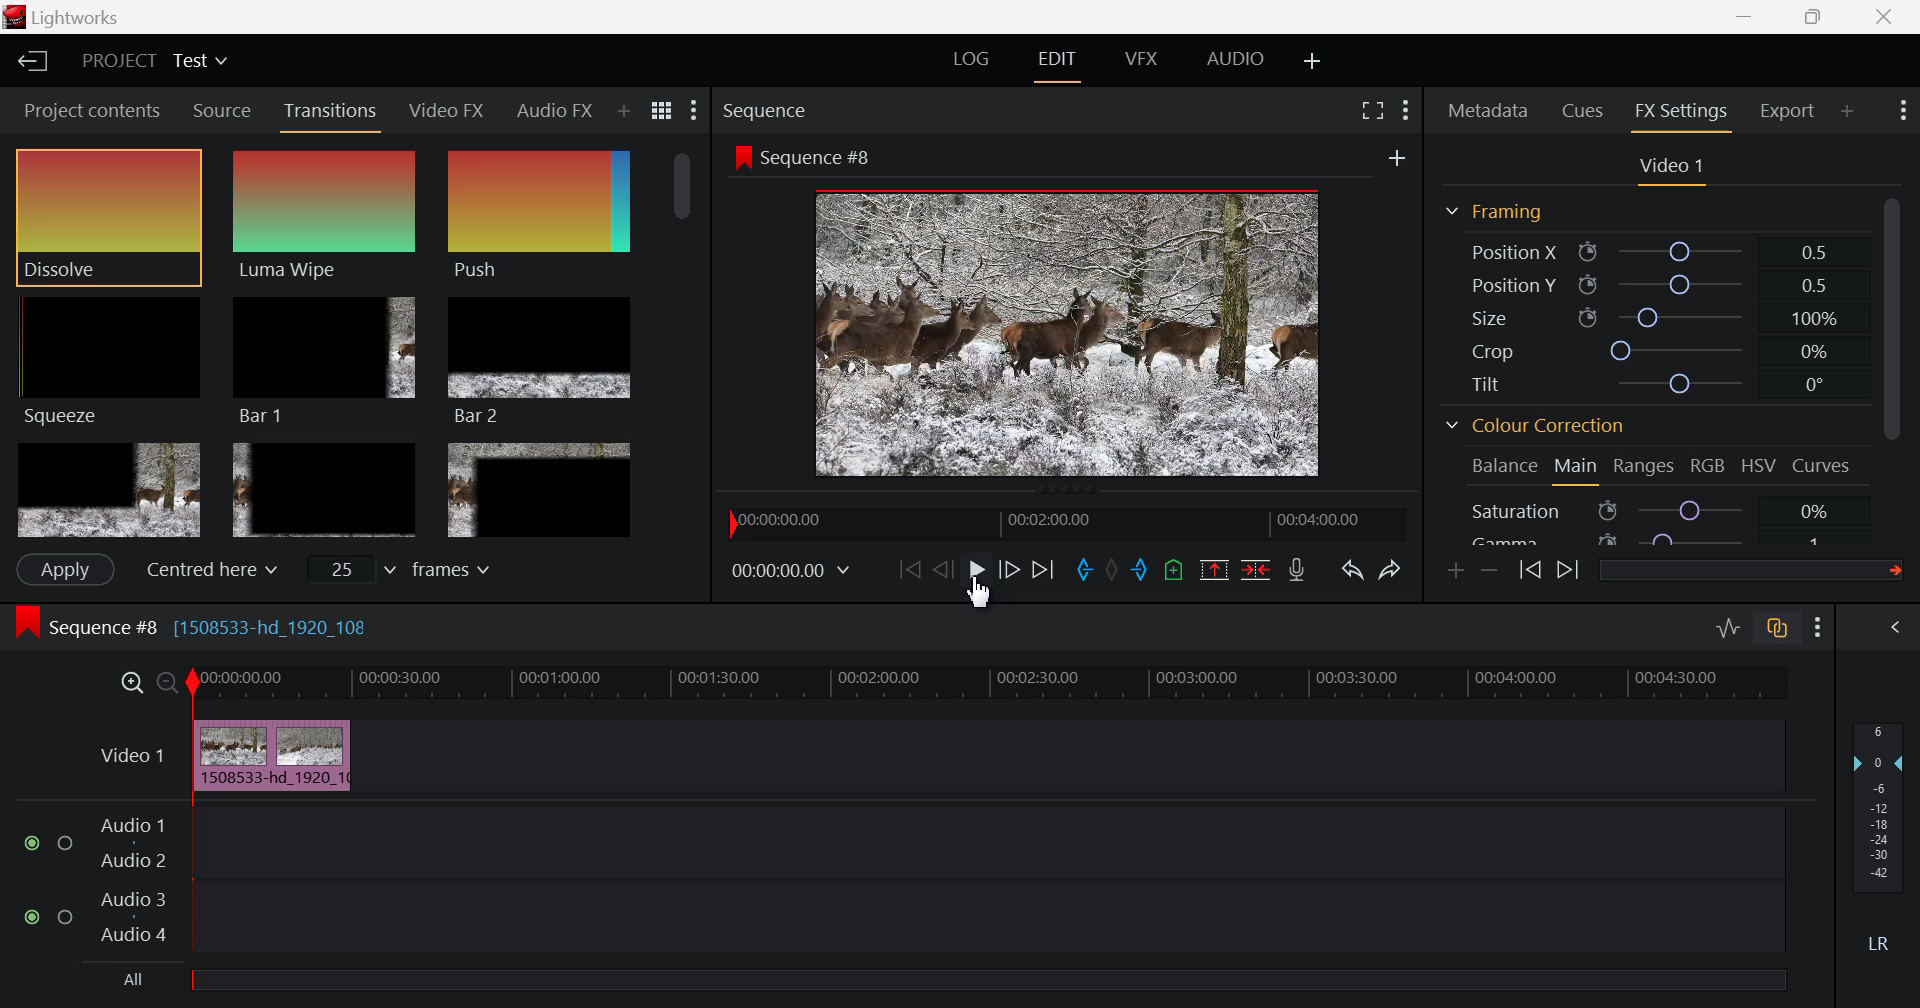 The image size is (1920, 1008). Describe the element at coordinates (64, 569) in the screenshot. I see `Apply` at that location.